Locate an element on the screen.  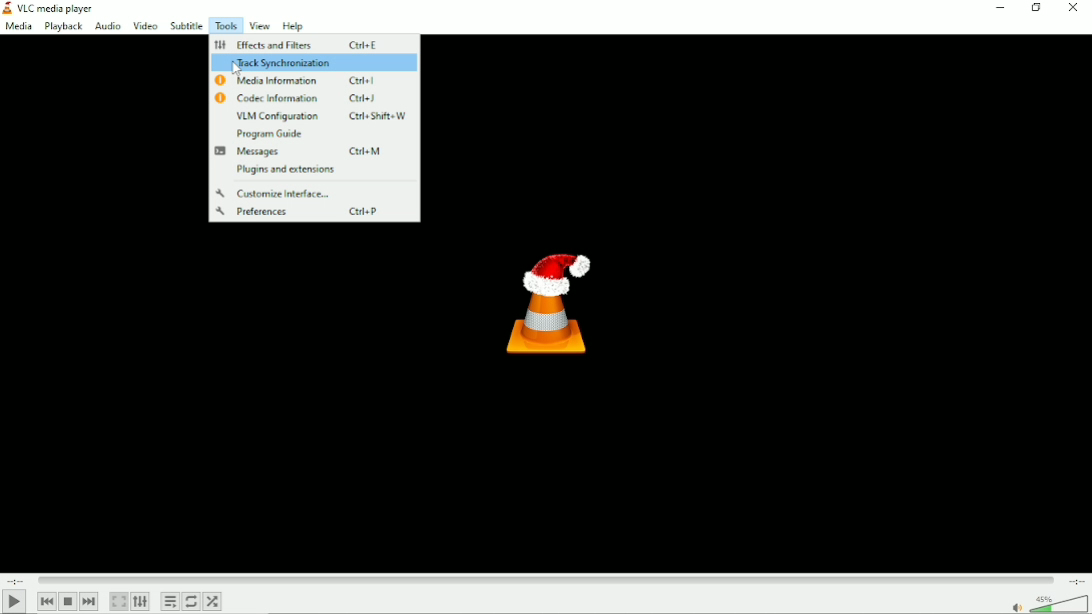
Toggle playlist is located at coordinates (170, 600).